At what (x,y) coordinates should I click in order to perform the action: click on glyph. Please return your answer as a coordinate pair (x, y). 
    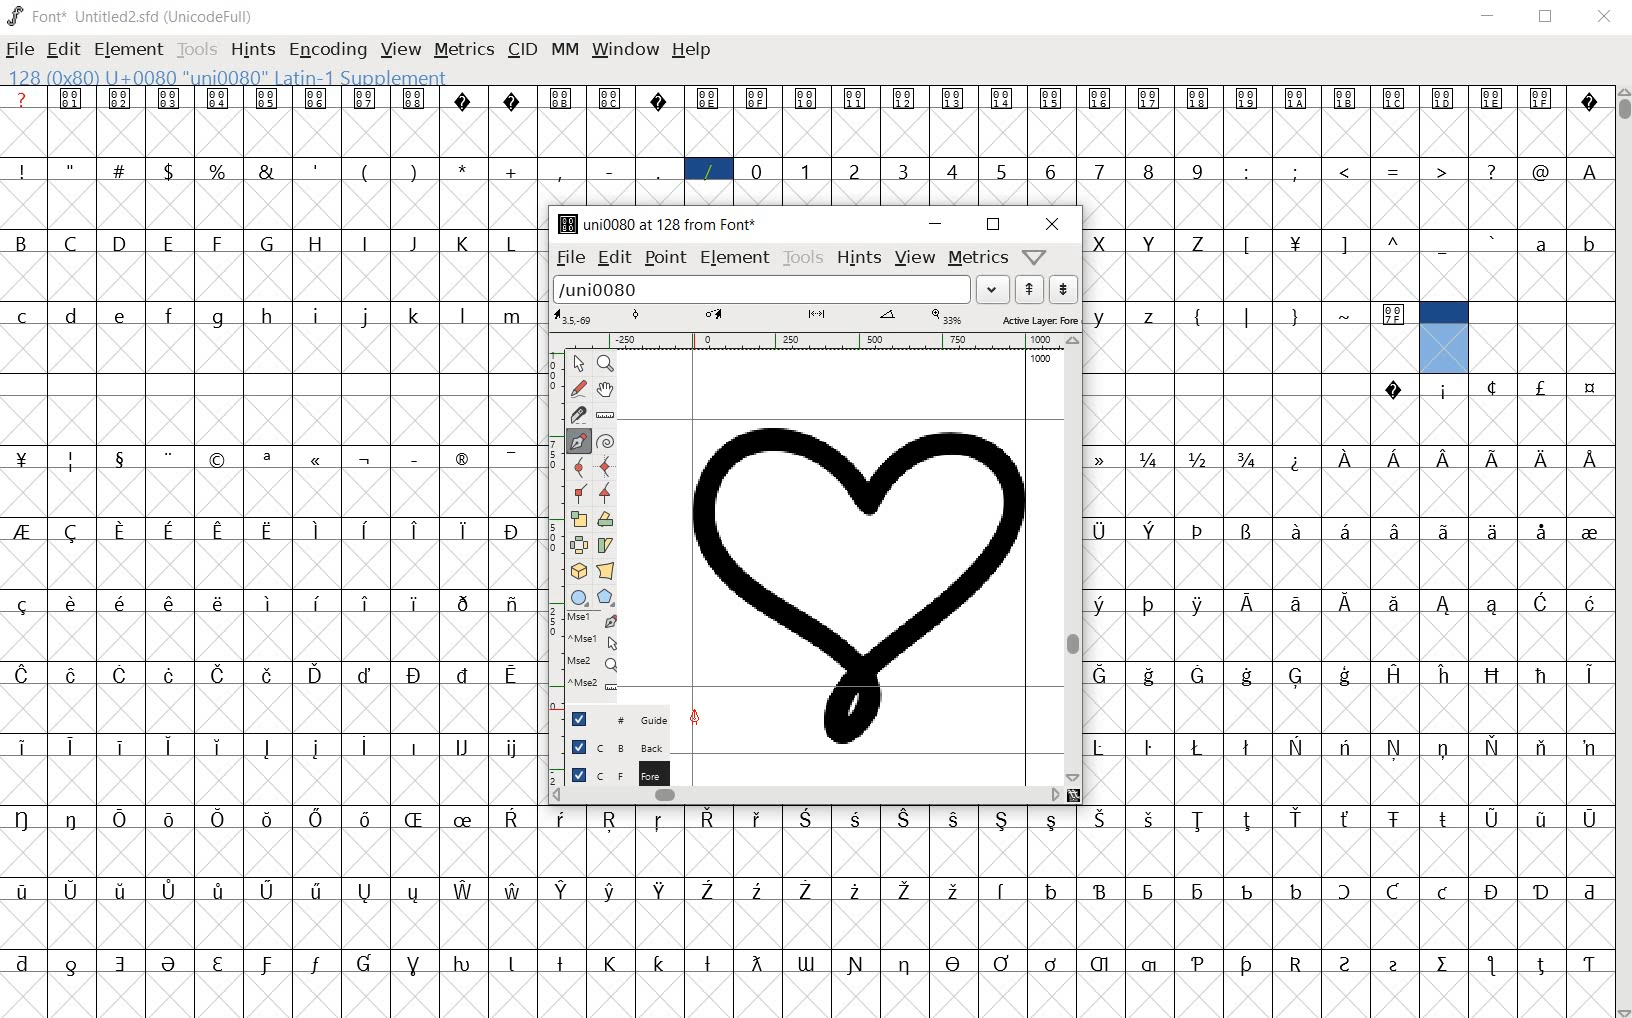
    Looking at the image, I should click on (168, 603).